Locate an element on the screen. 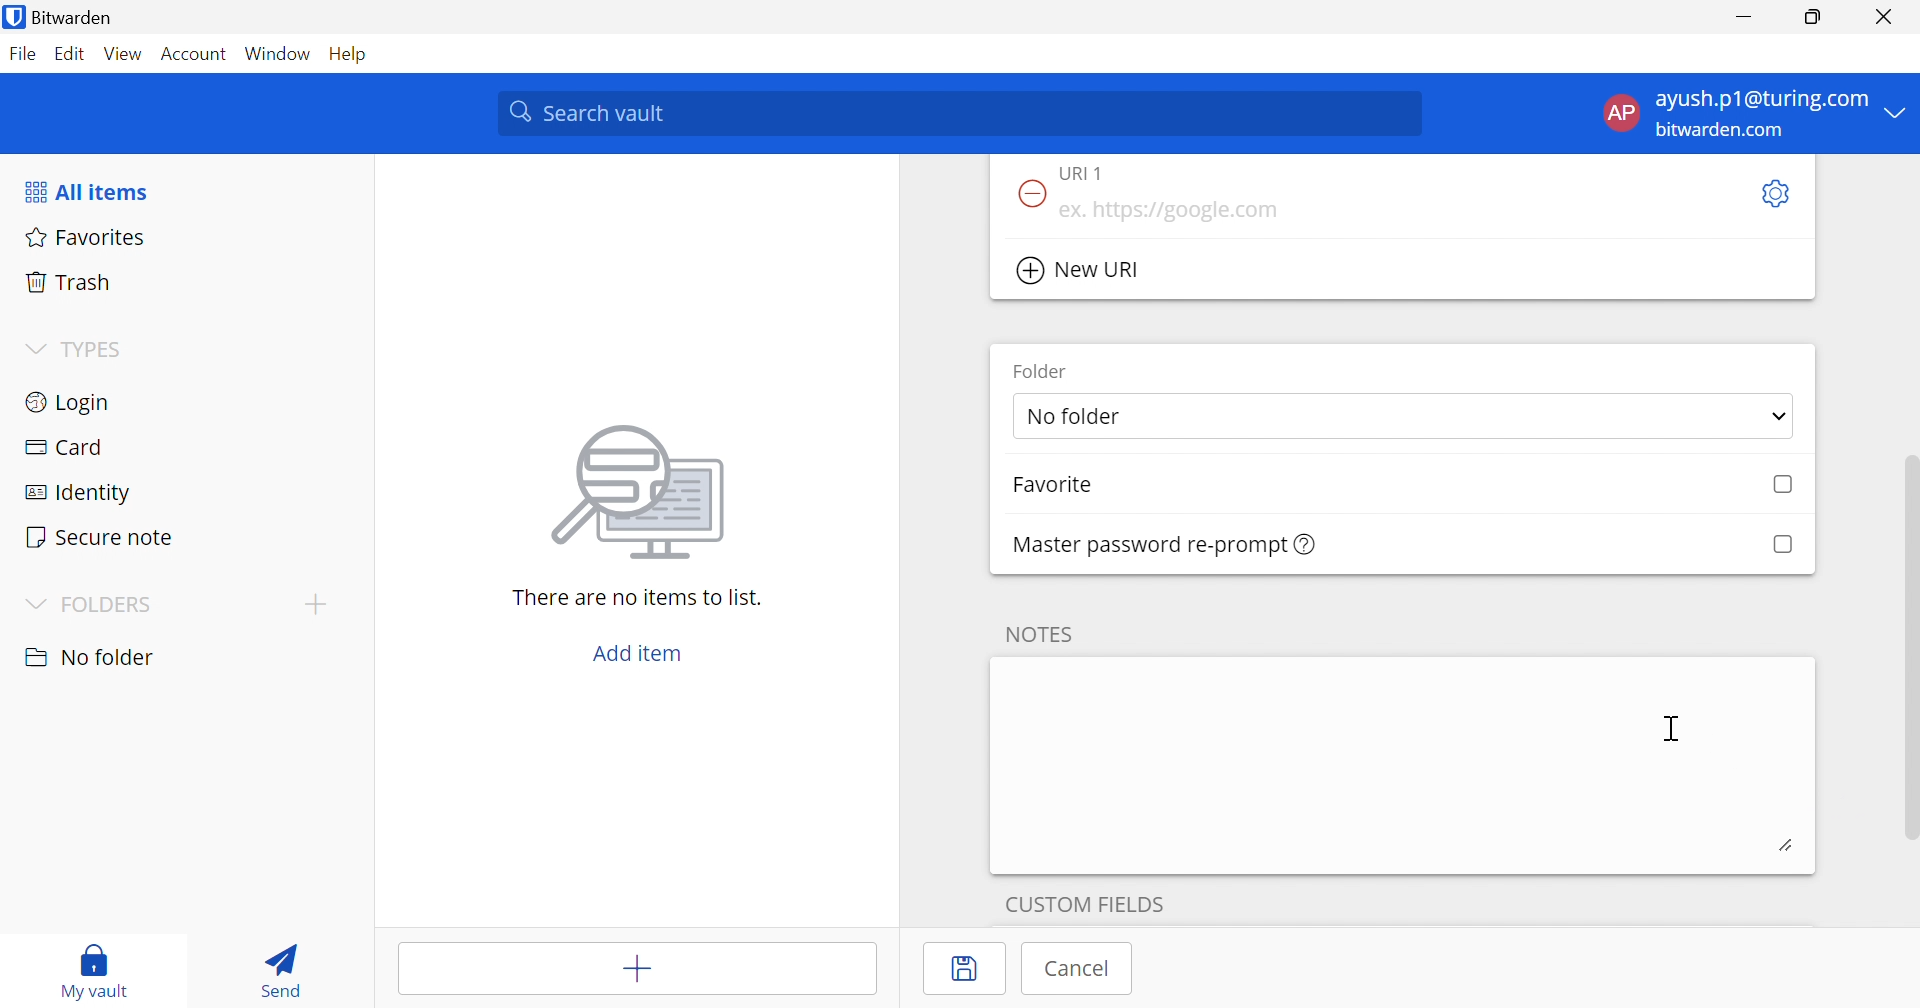 The width and height of the screenshot is (1920, 1008). FOLDERS is located at coordinates (110, 605).